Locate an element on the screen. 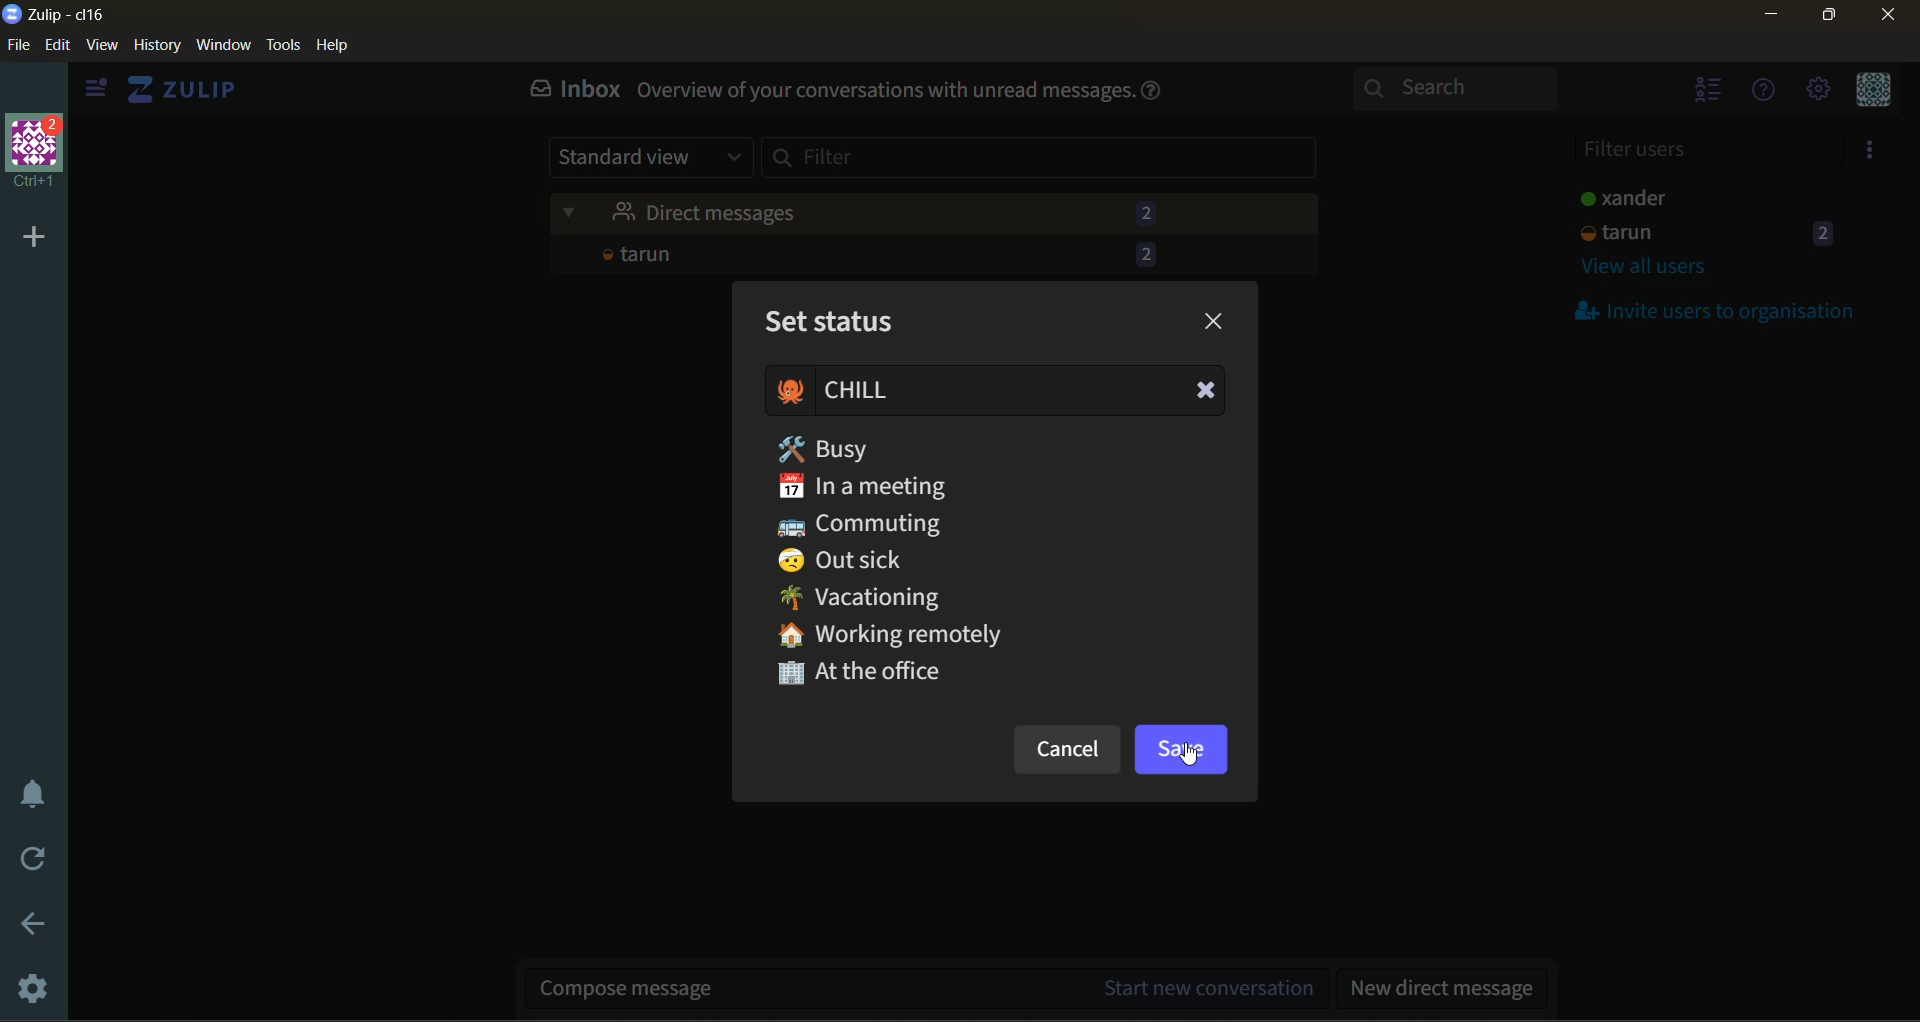 The width and height of the screenshot is (1920, 1022). minimize is located at coordinates (1774, 16).